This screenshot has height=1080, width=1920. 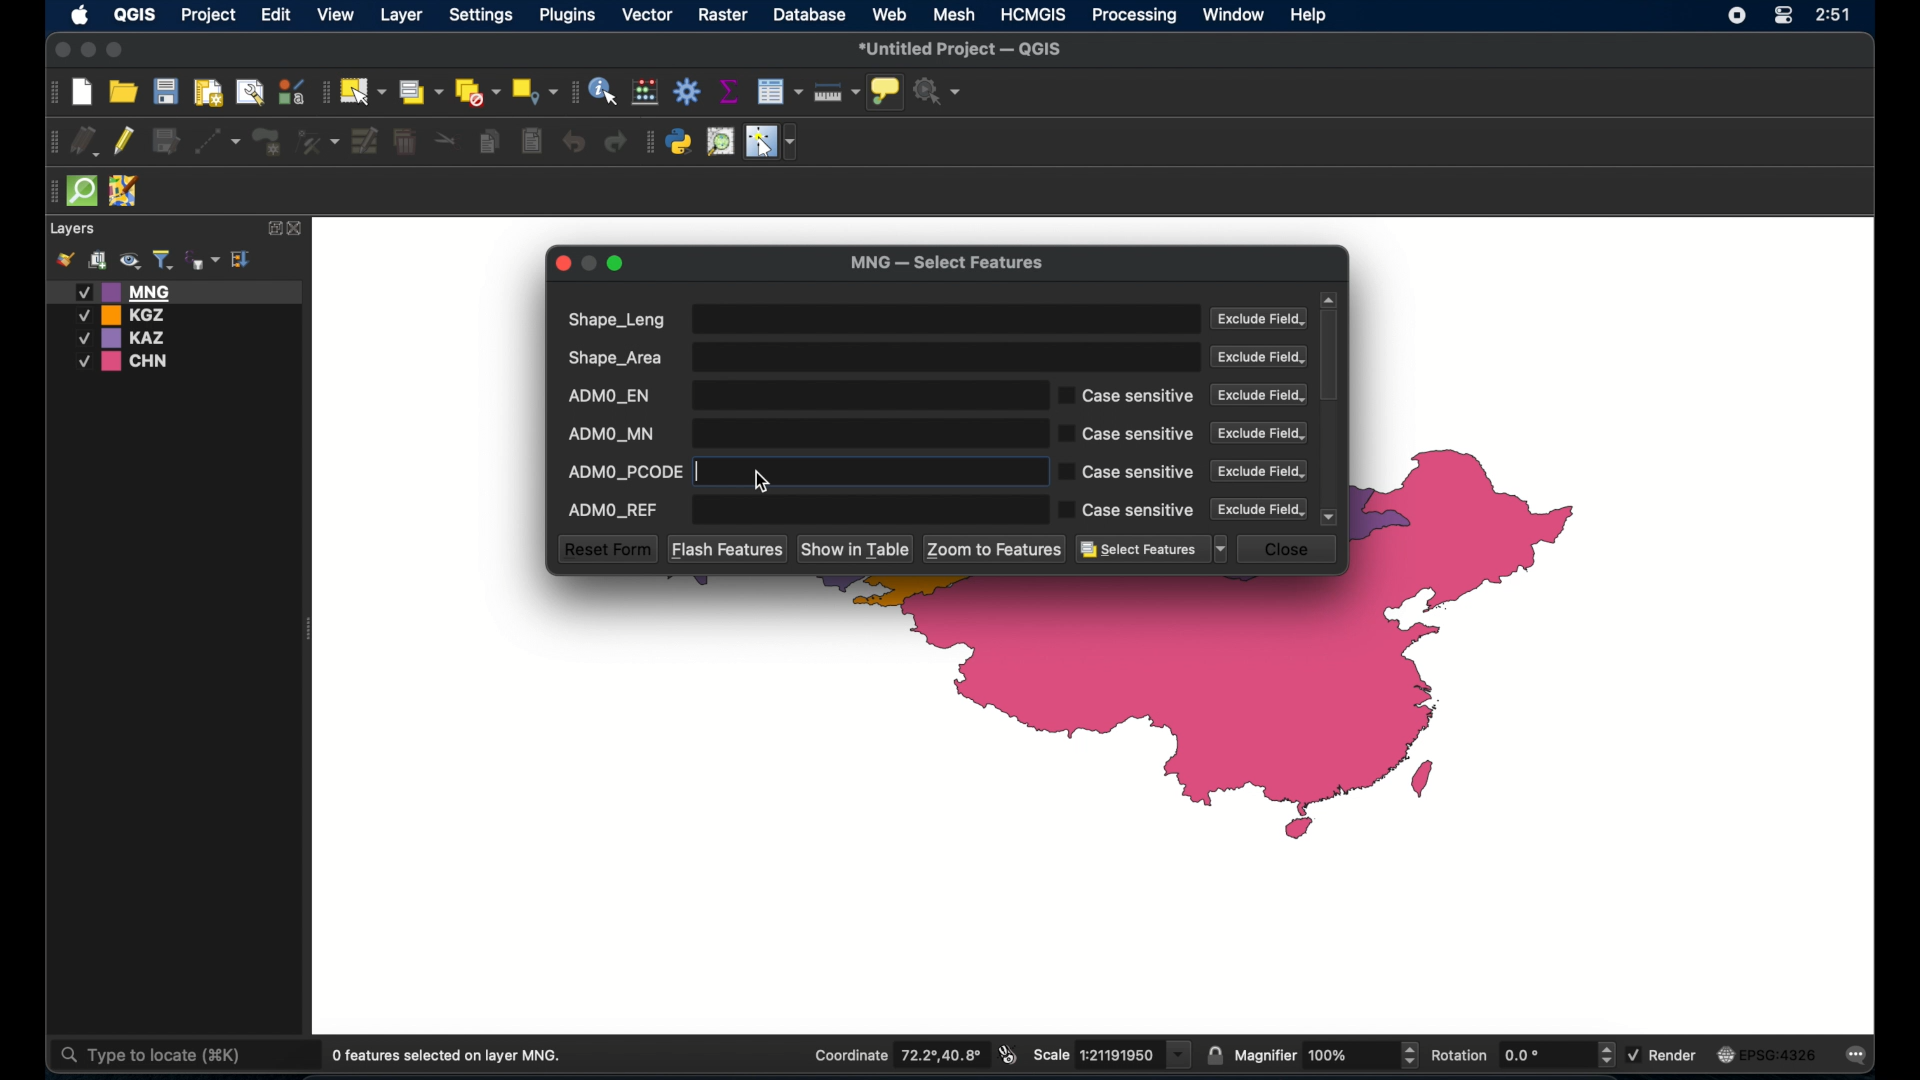 I want to click on ADMO_PCODE, so click(x=624, y=469).